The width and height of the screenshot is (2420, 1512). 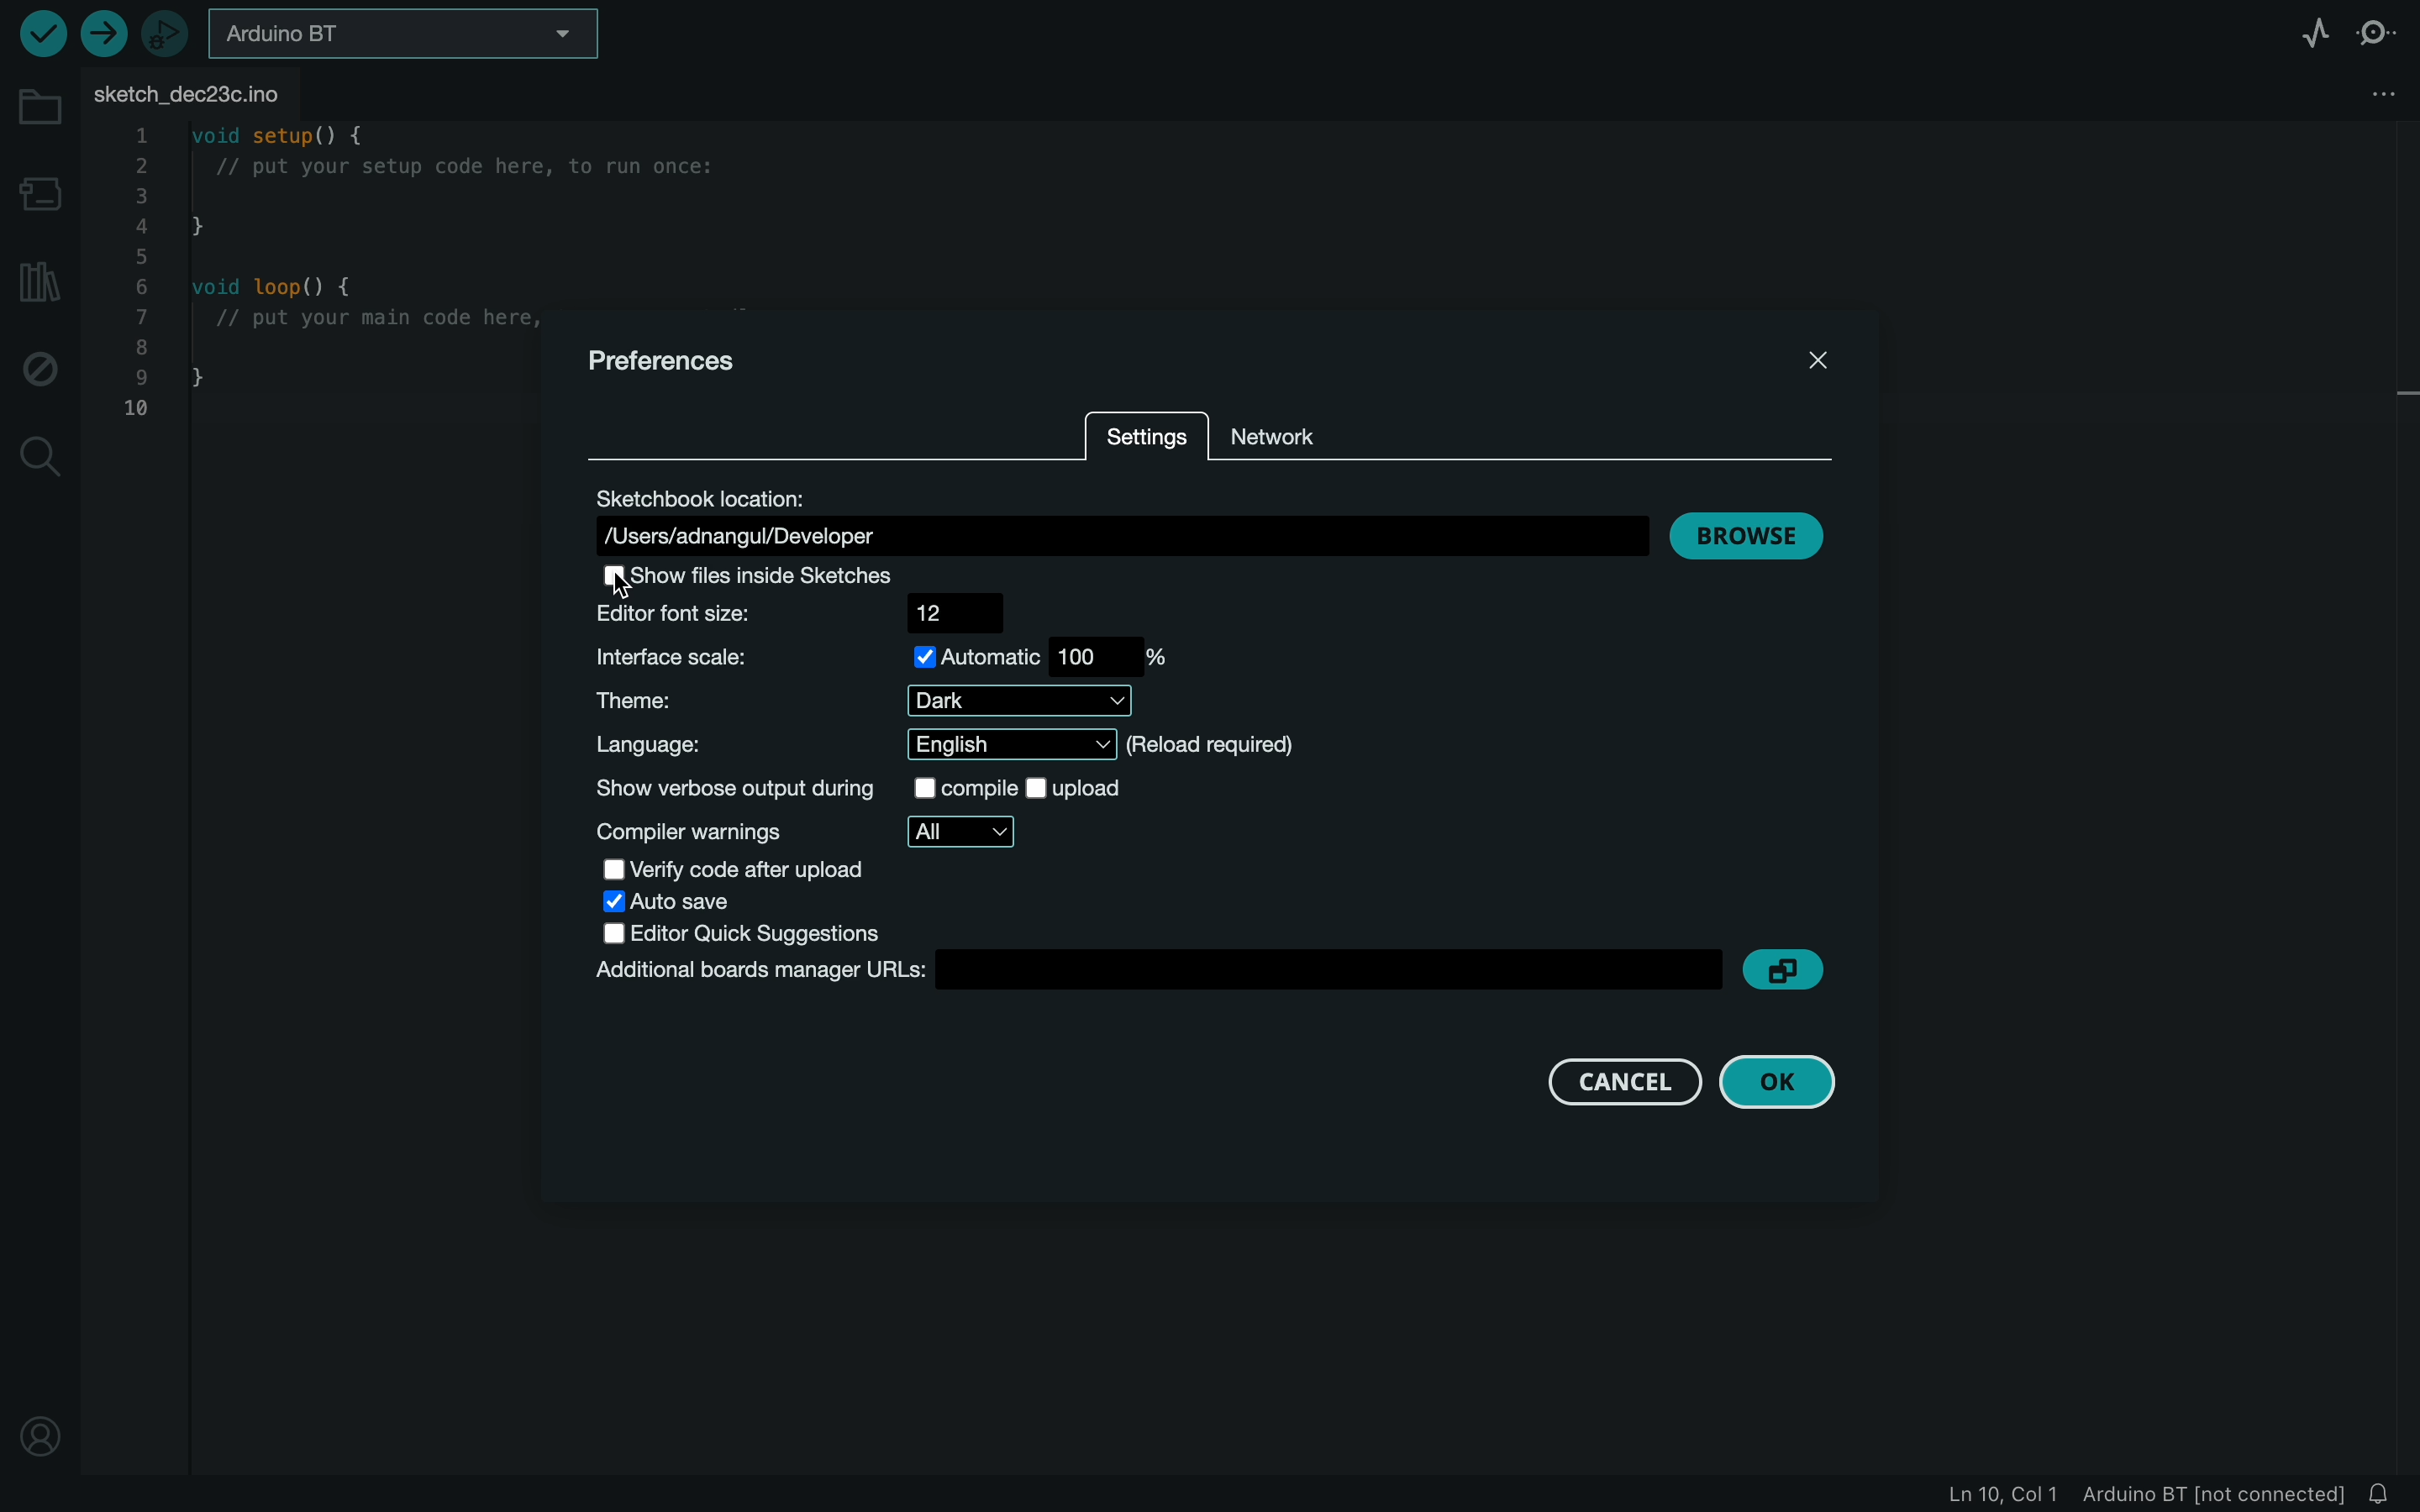 What do you see at coordinates (752, 872) in the screenshot?
I see `verify code` at bounding box center [752, 872].